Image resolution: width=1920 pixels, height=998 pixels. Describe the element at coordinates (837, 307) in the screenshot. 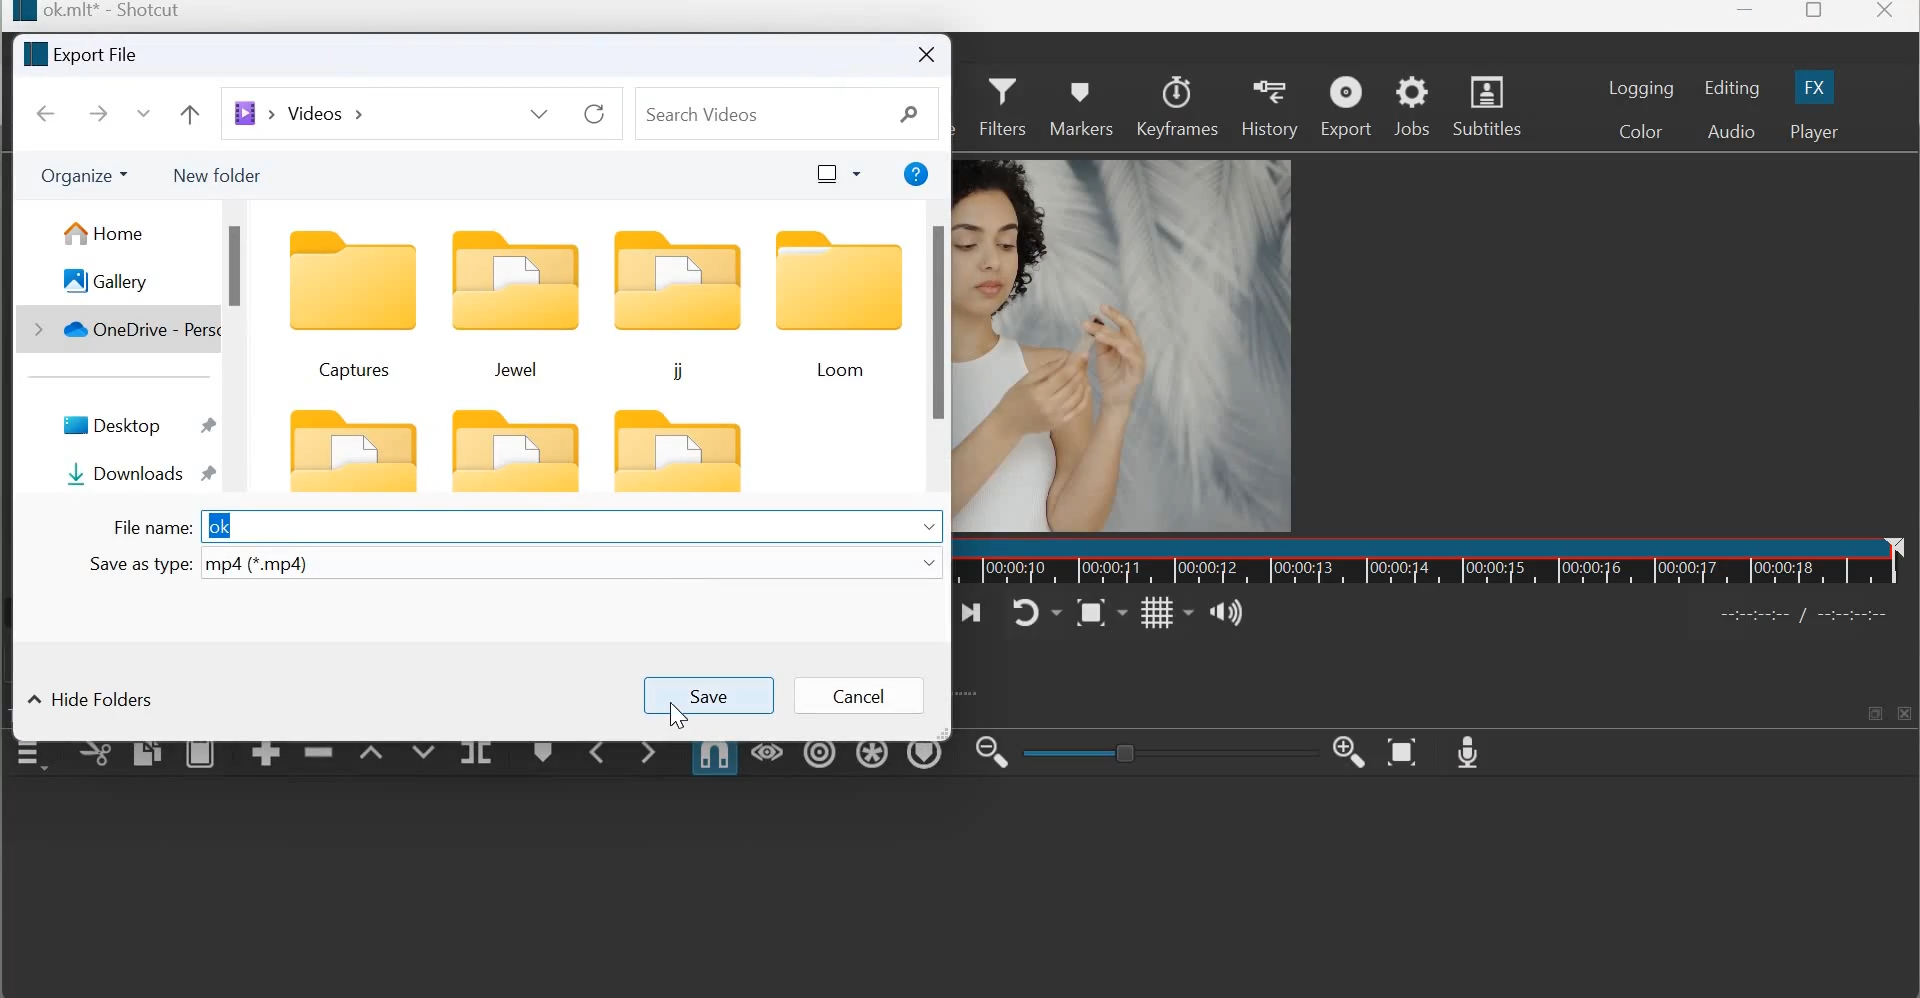

I see `Loom` at that location.